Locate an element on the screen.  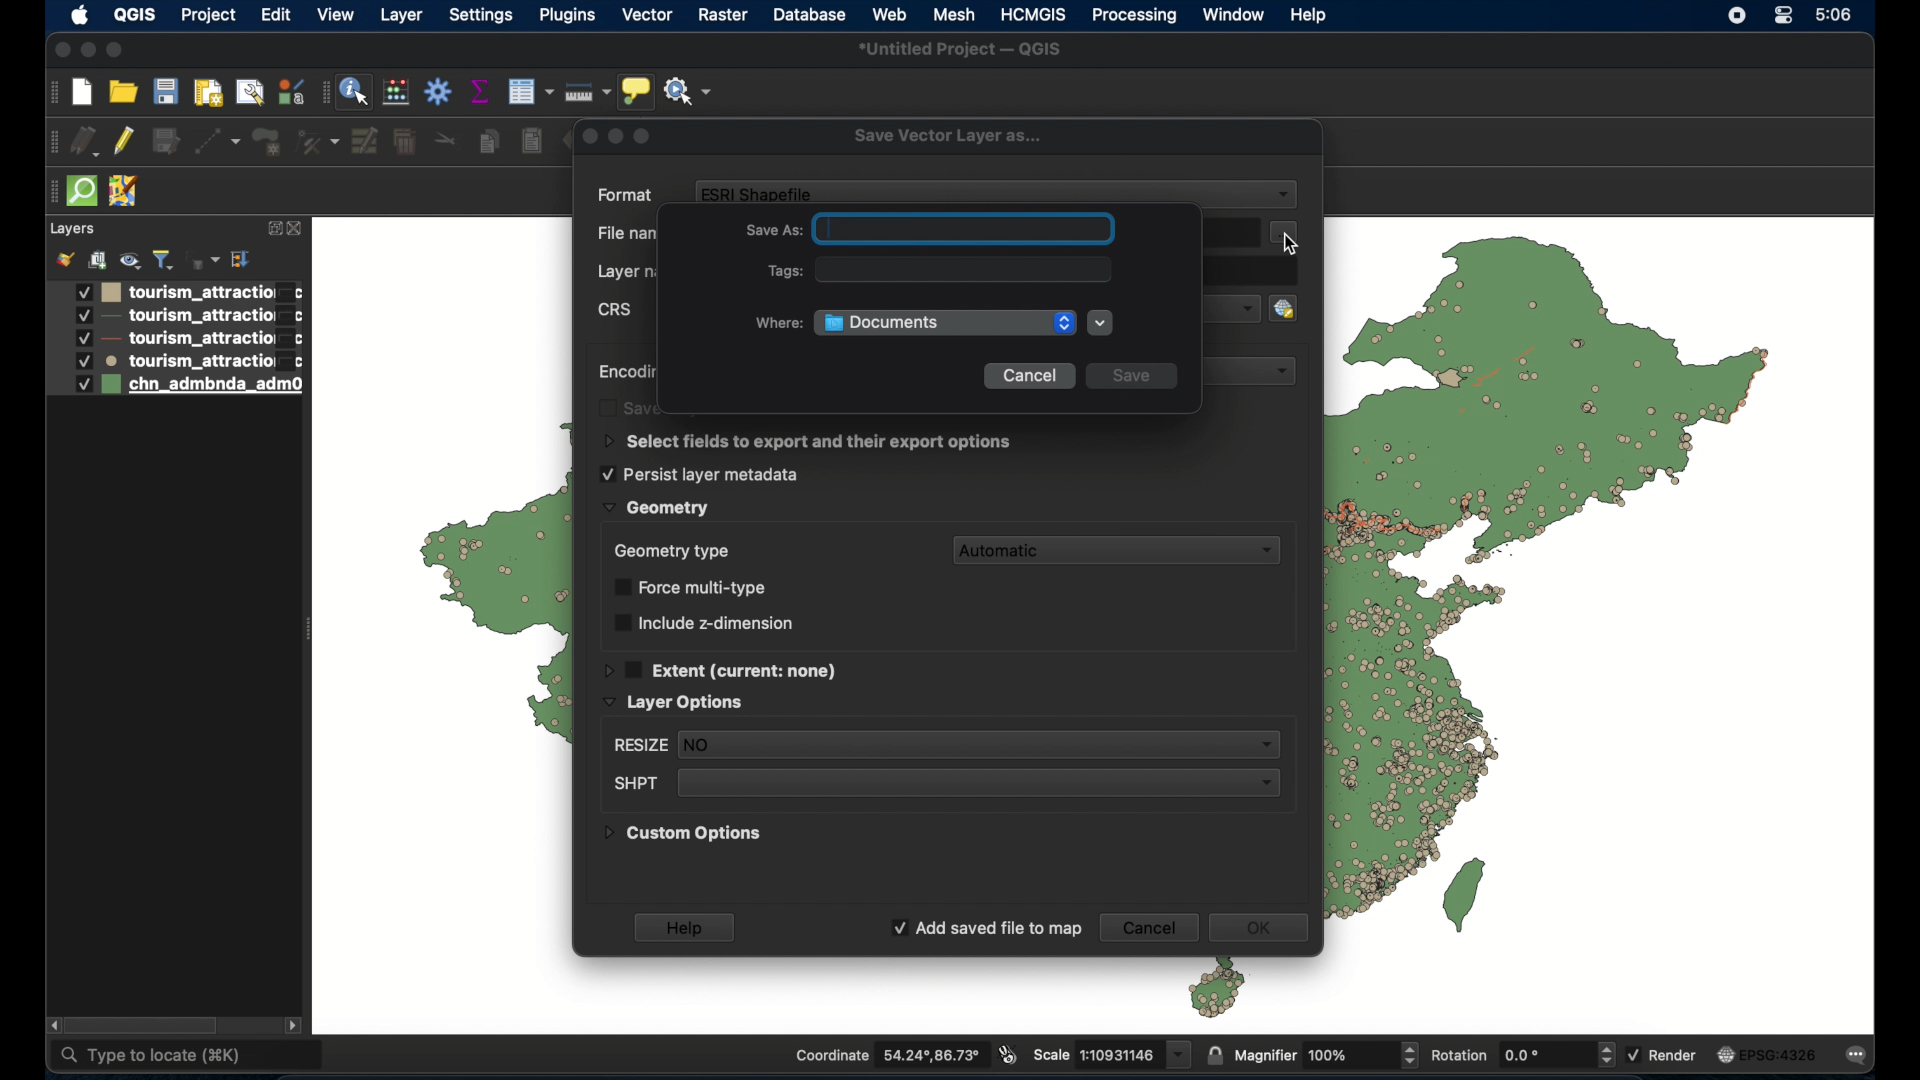
window is located at coordinates (1235, 15).